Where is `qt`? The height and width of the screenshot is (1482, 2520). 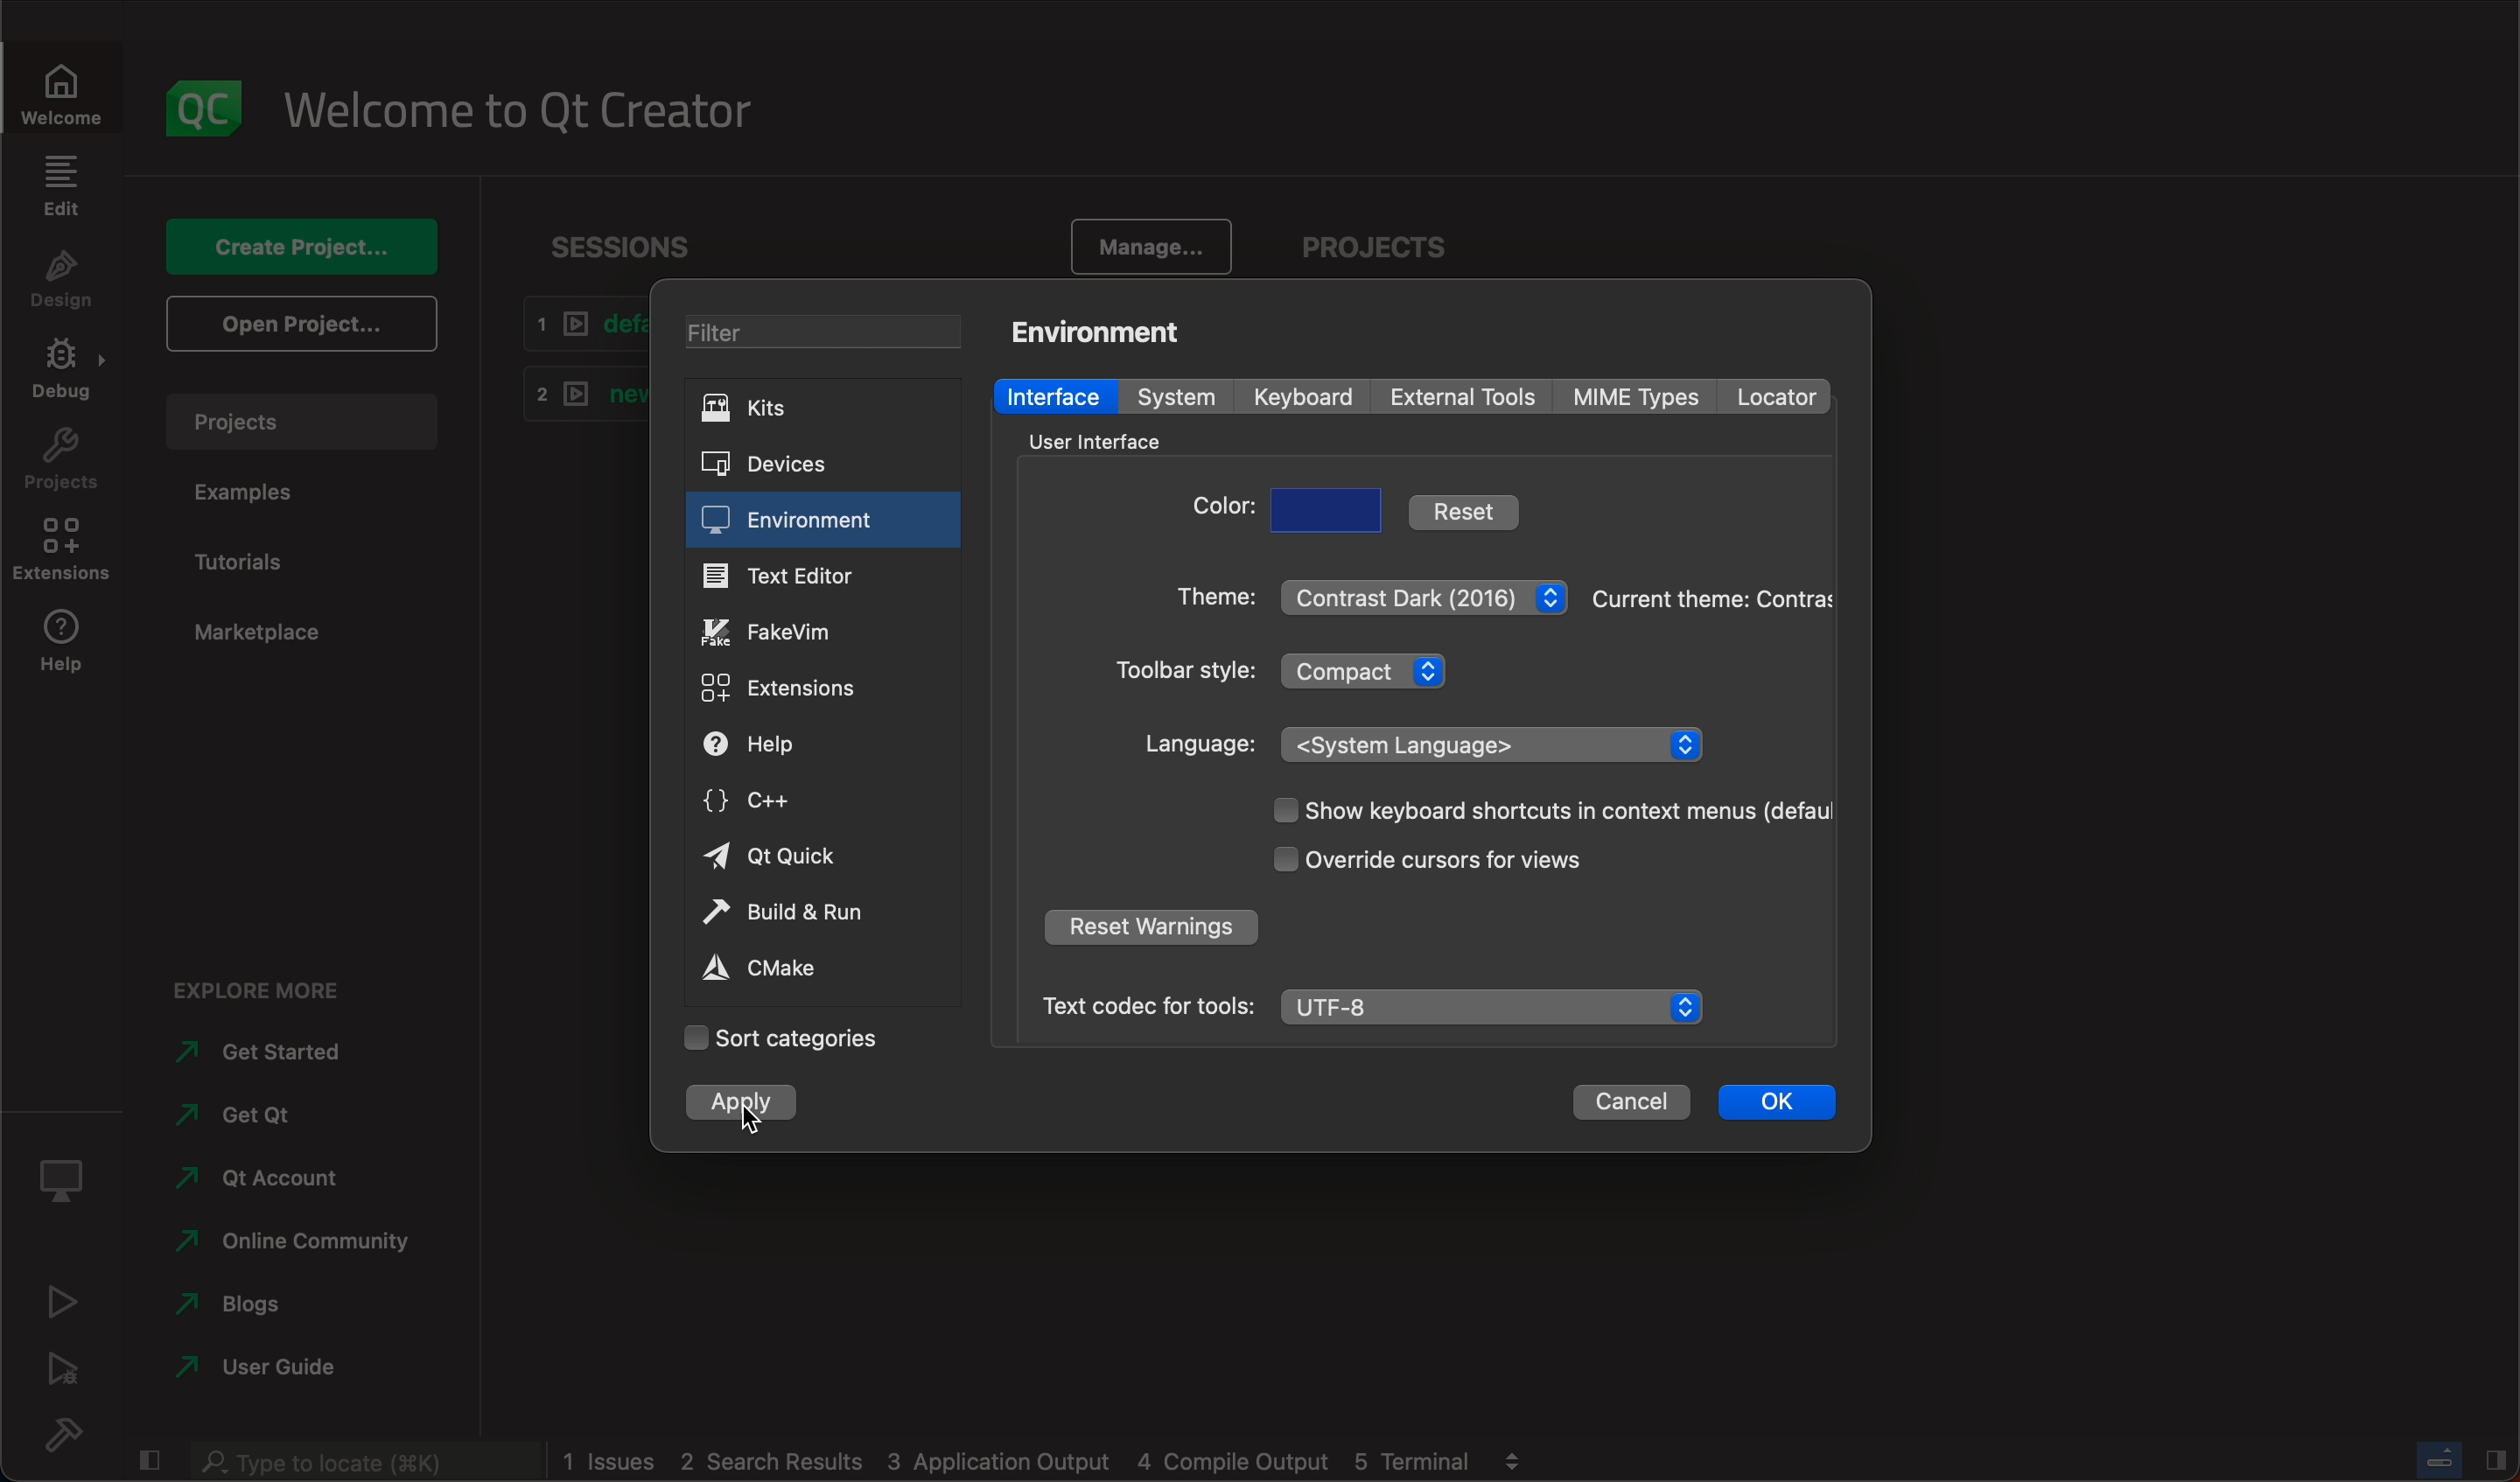 qt is located at coordinates (813, 858).